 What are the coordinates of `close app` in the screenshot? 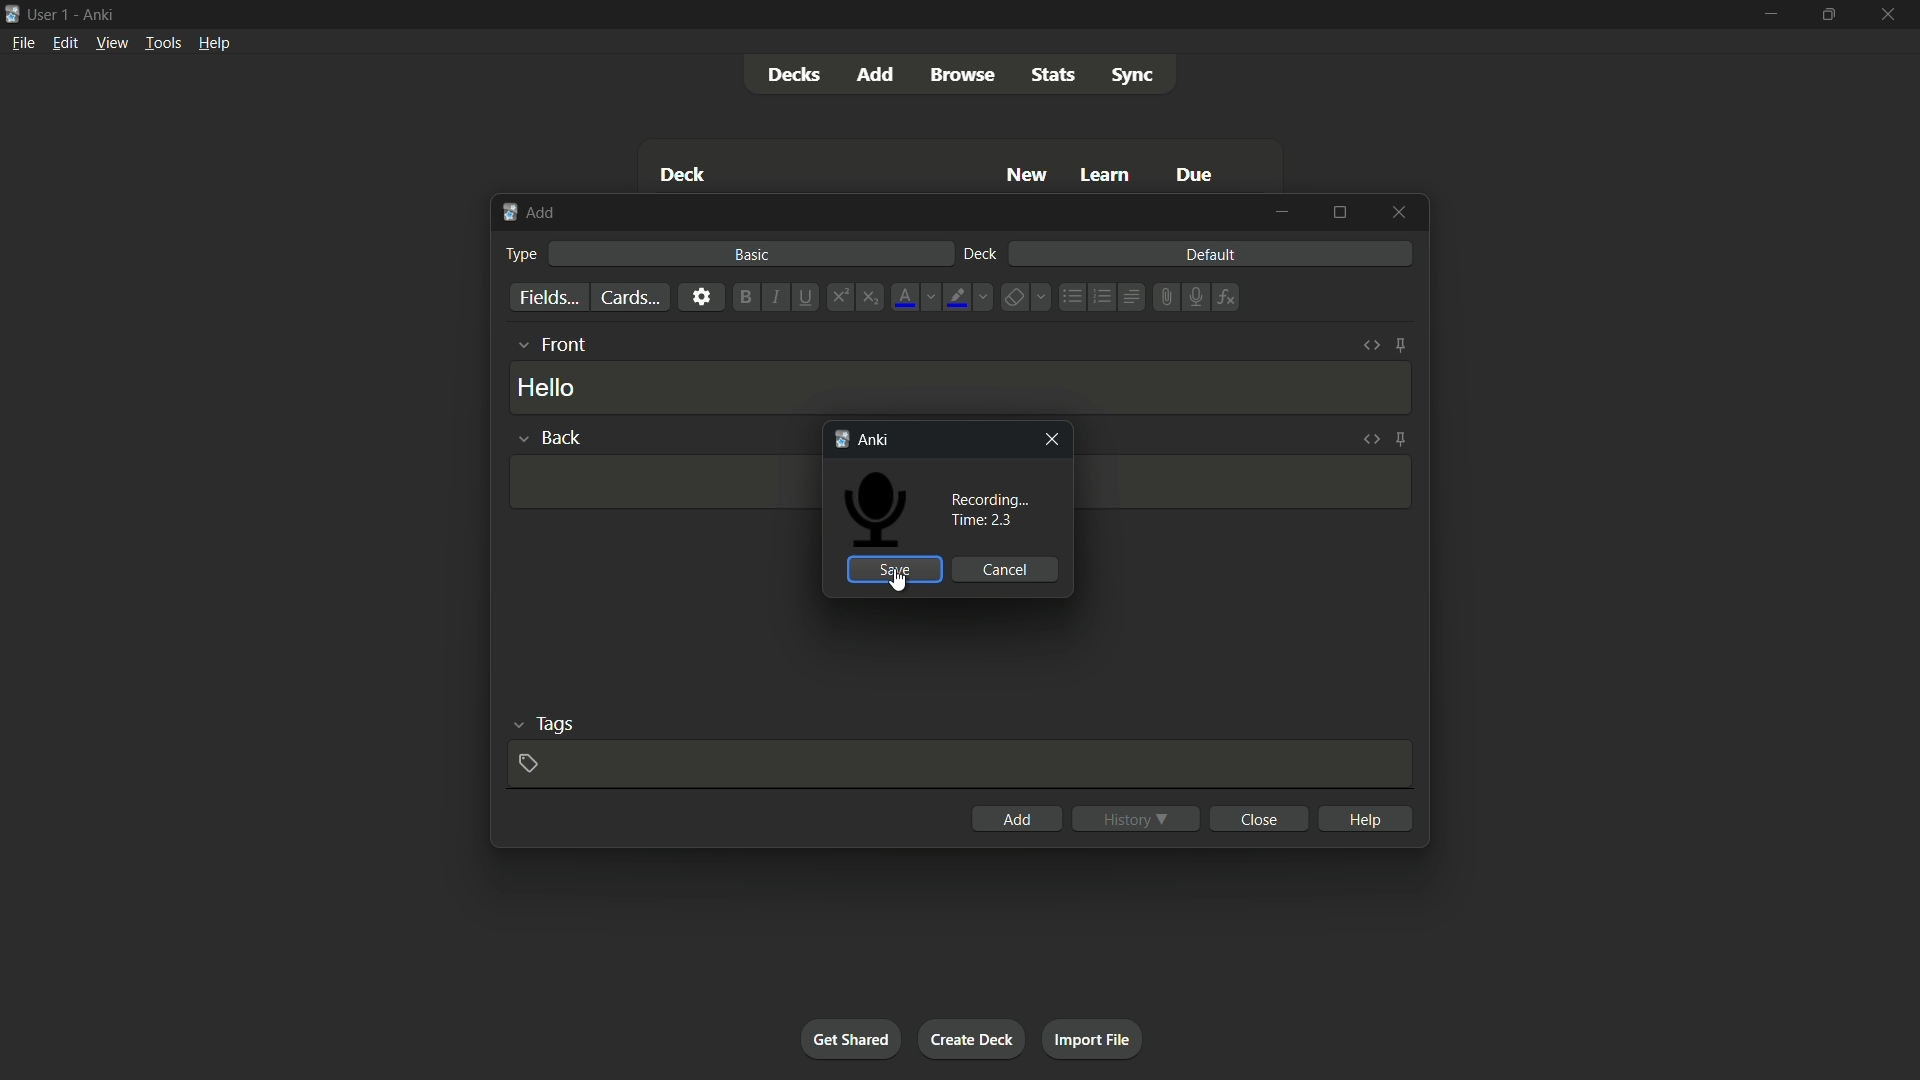 It's located at (1894, 16).